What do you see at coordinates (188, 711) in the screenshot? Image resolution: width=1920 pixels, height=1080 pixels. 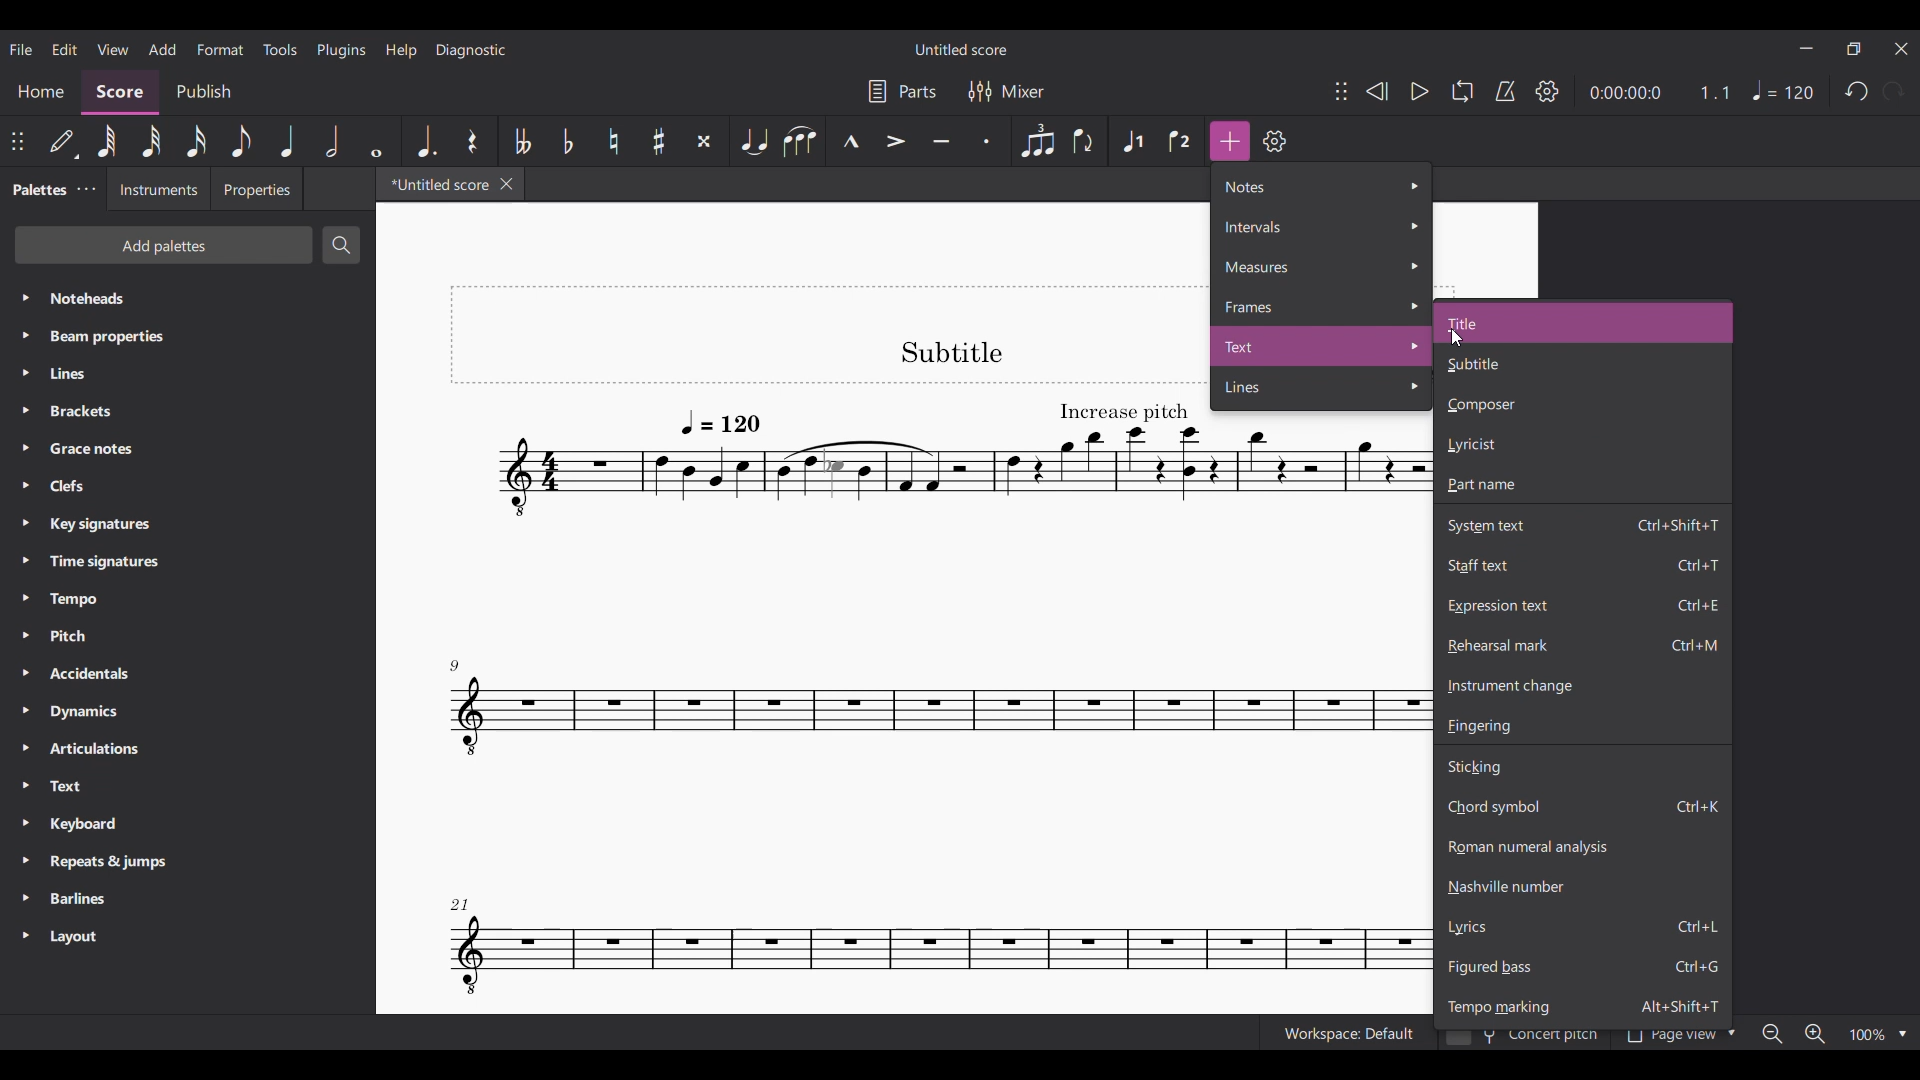 I see `Dynamics` at bounding box center [188, 711].